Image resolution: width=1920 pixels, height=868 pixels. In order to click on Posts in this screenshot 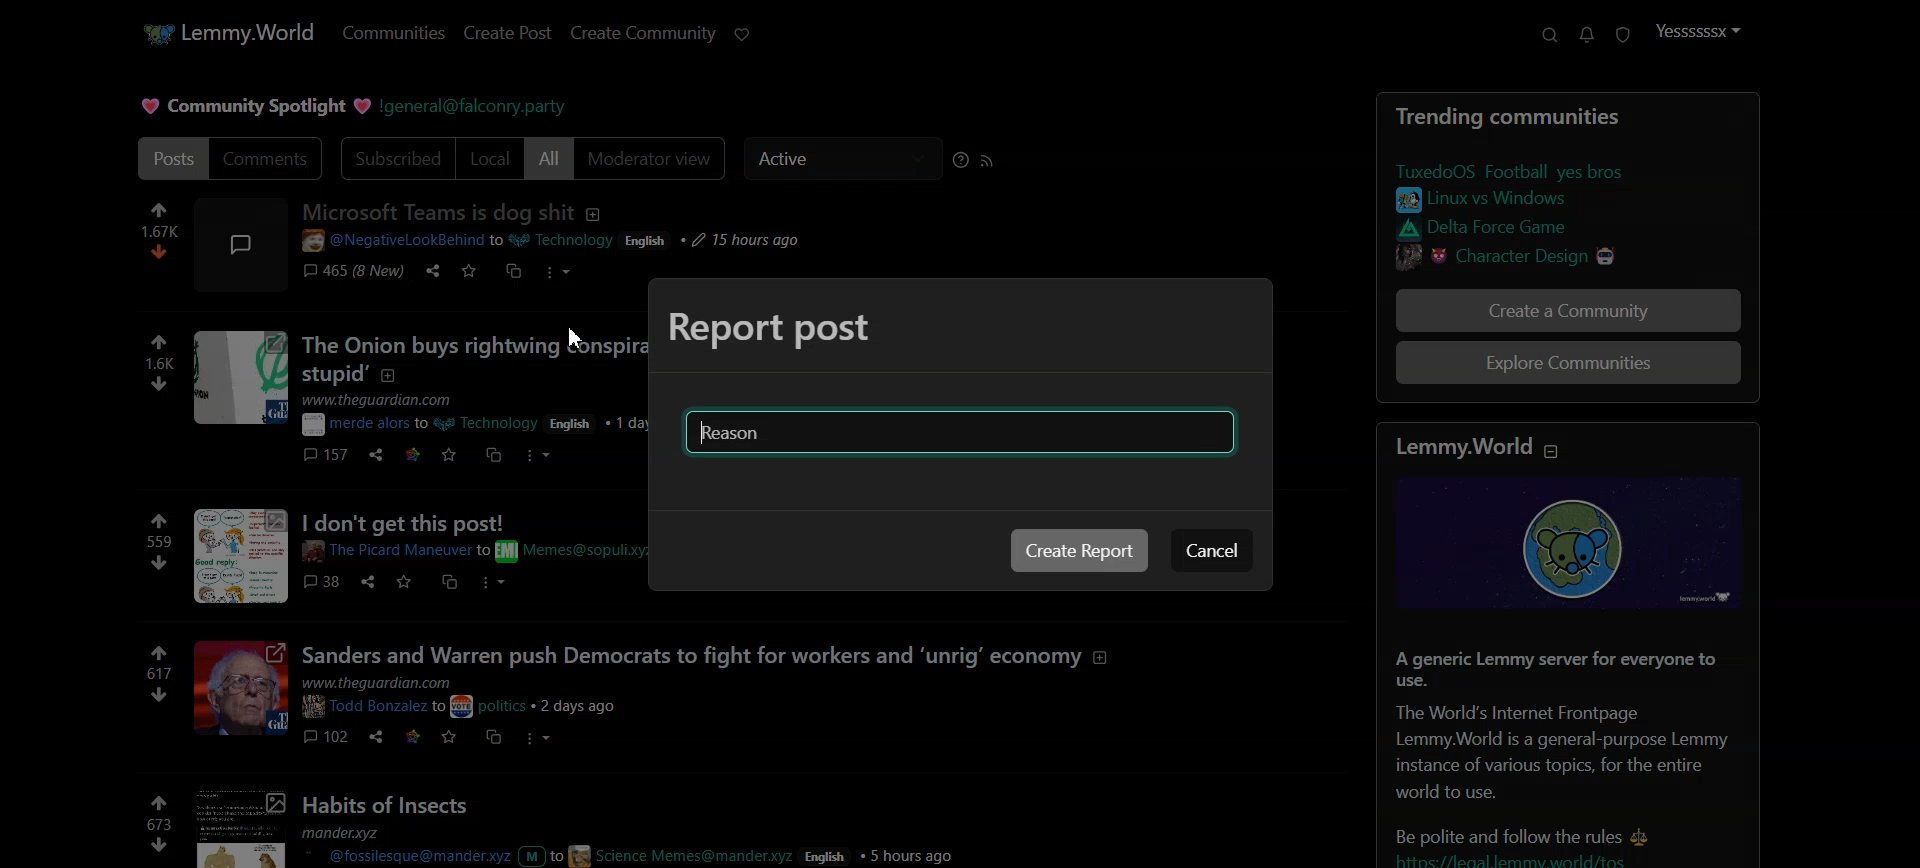, I will do `click(1567, 750)`.